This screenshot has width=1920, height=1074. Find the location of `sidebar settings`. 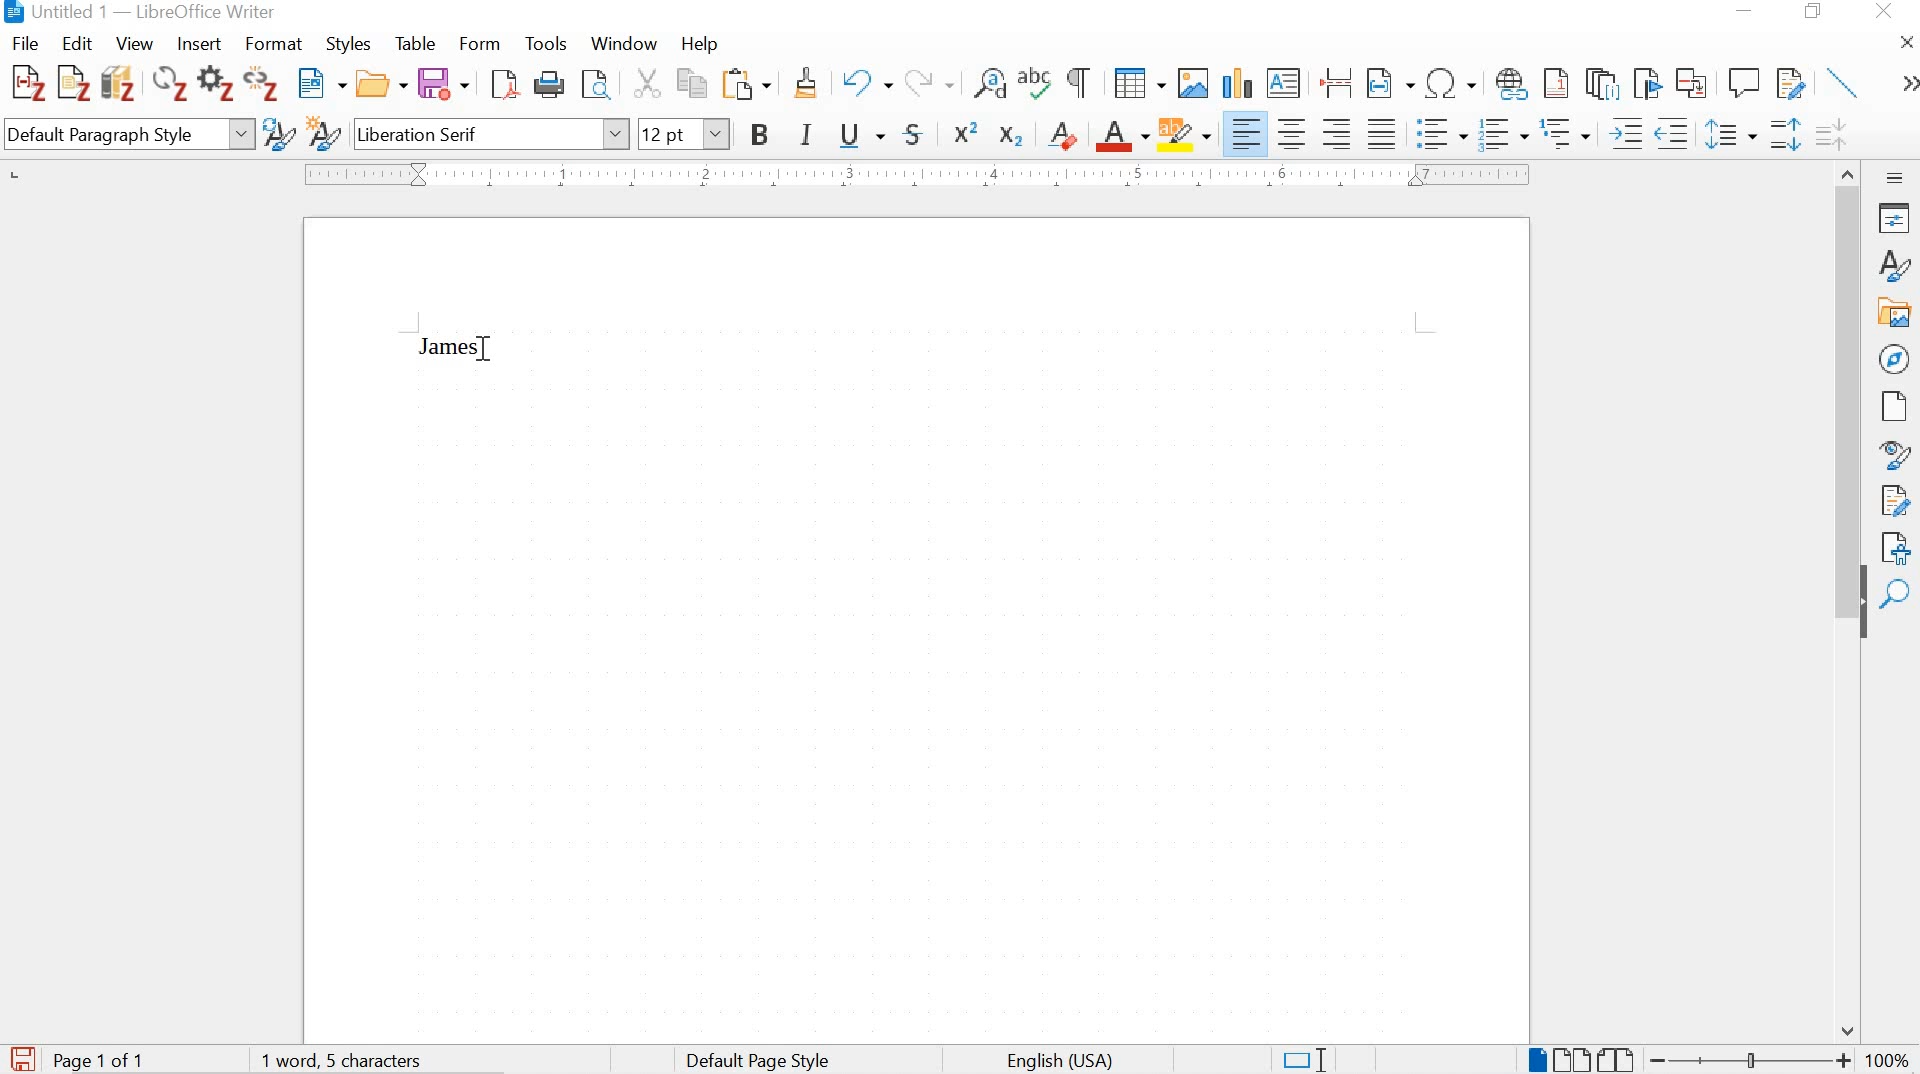

sidebar settings is located at coordinates (1896, 177).